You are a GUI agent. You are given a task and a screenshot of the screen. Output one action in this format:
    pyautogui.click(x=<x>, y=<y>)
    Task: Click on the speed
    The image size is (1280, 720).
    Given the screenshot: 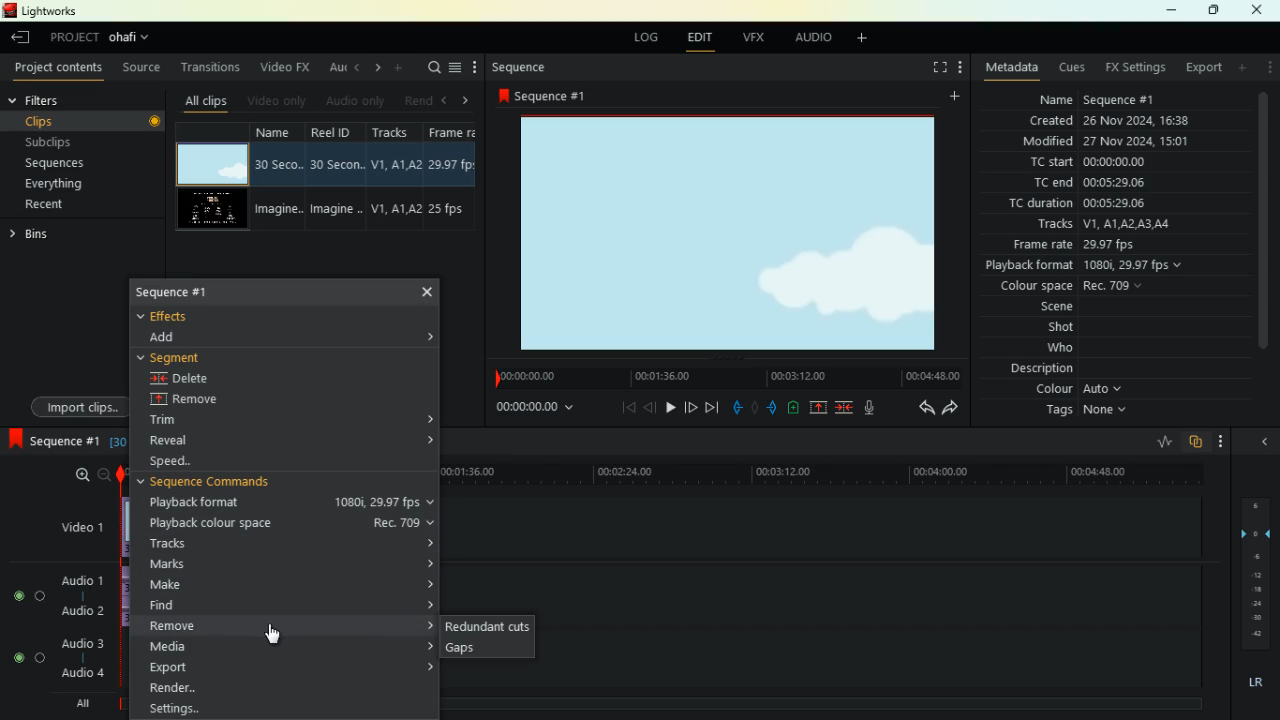 What is the action you would take?
    pyautogui.click(x=174, y=462)
    